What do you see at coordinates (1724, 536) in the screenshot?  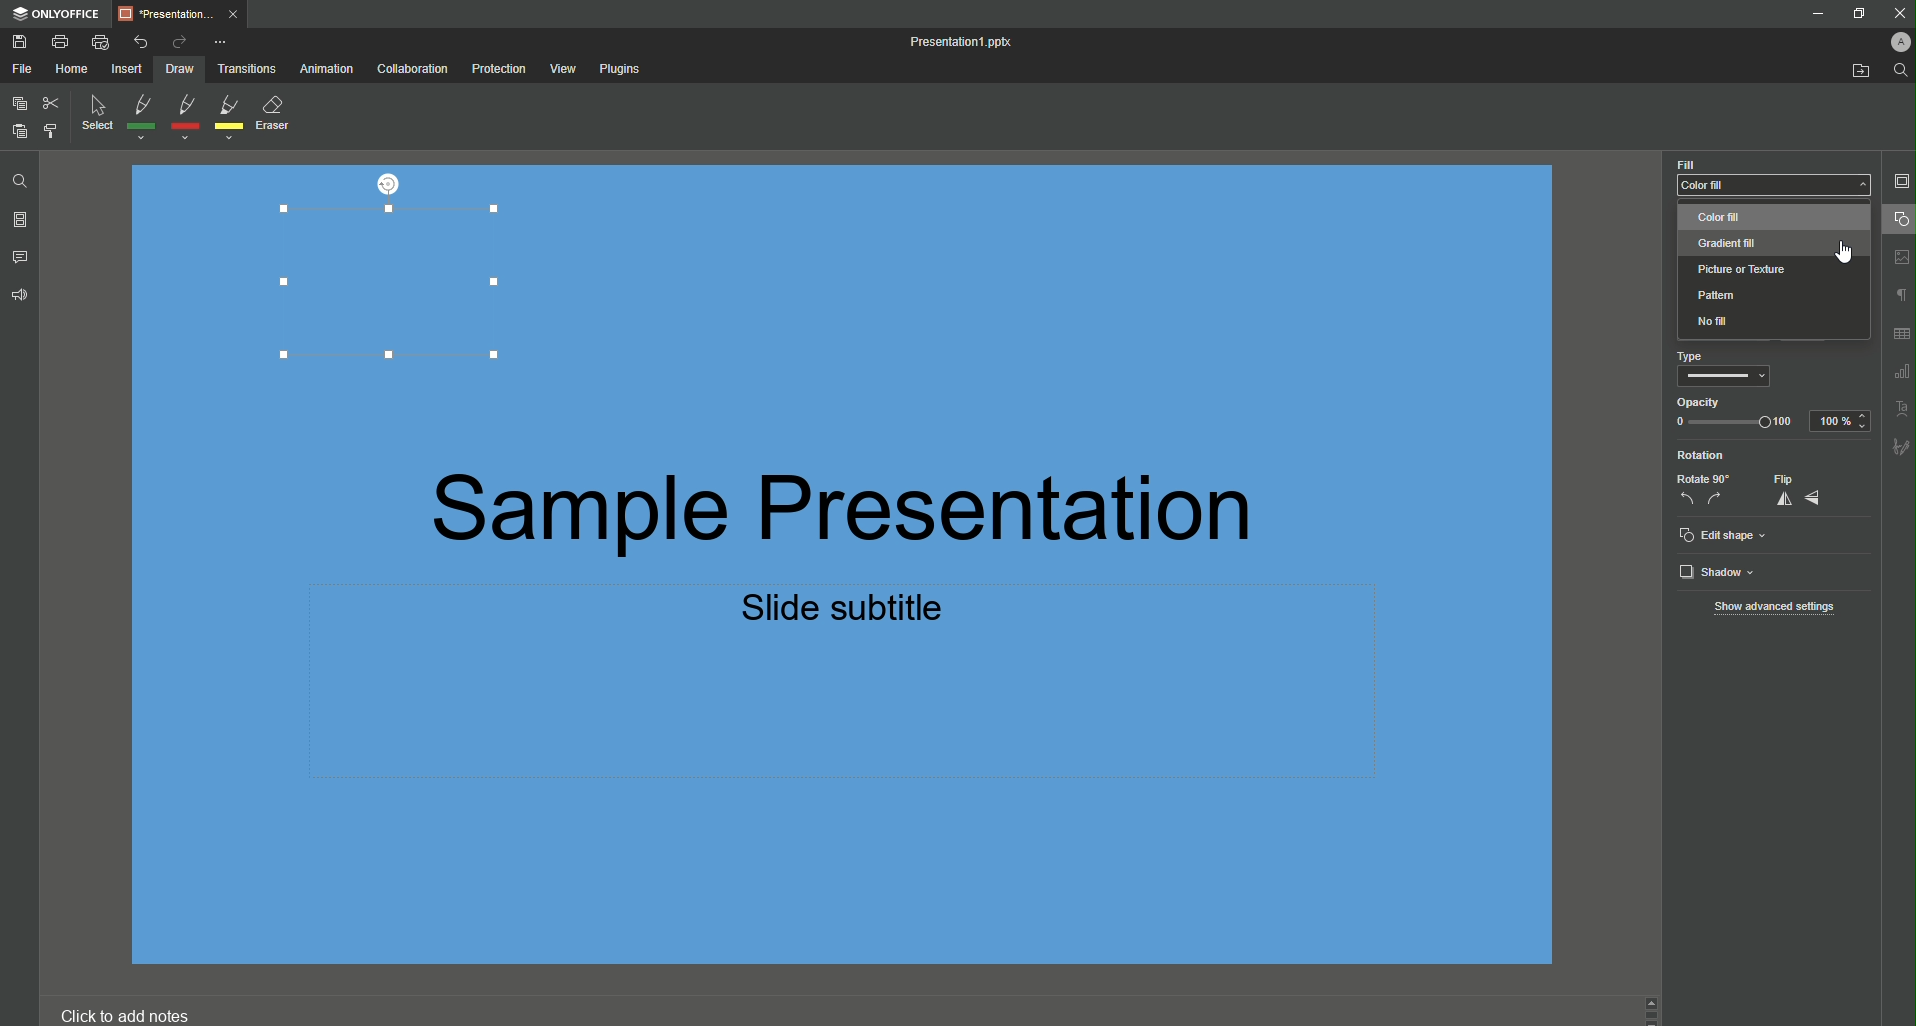 I see `Edit Shape` at bounding box center [1724, 536].